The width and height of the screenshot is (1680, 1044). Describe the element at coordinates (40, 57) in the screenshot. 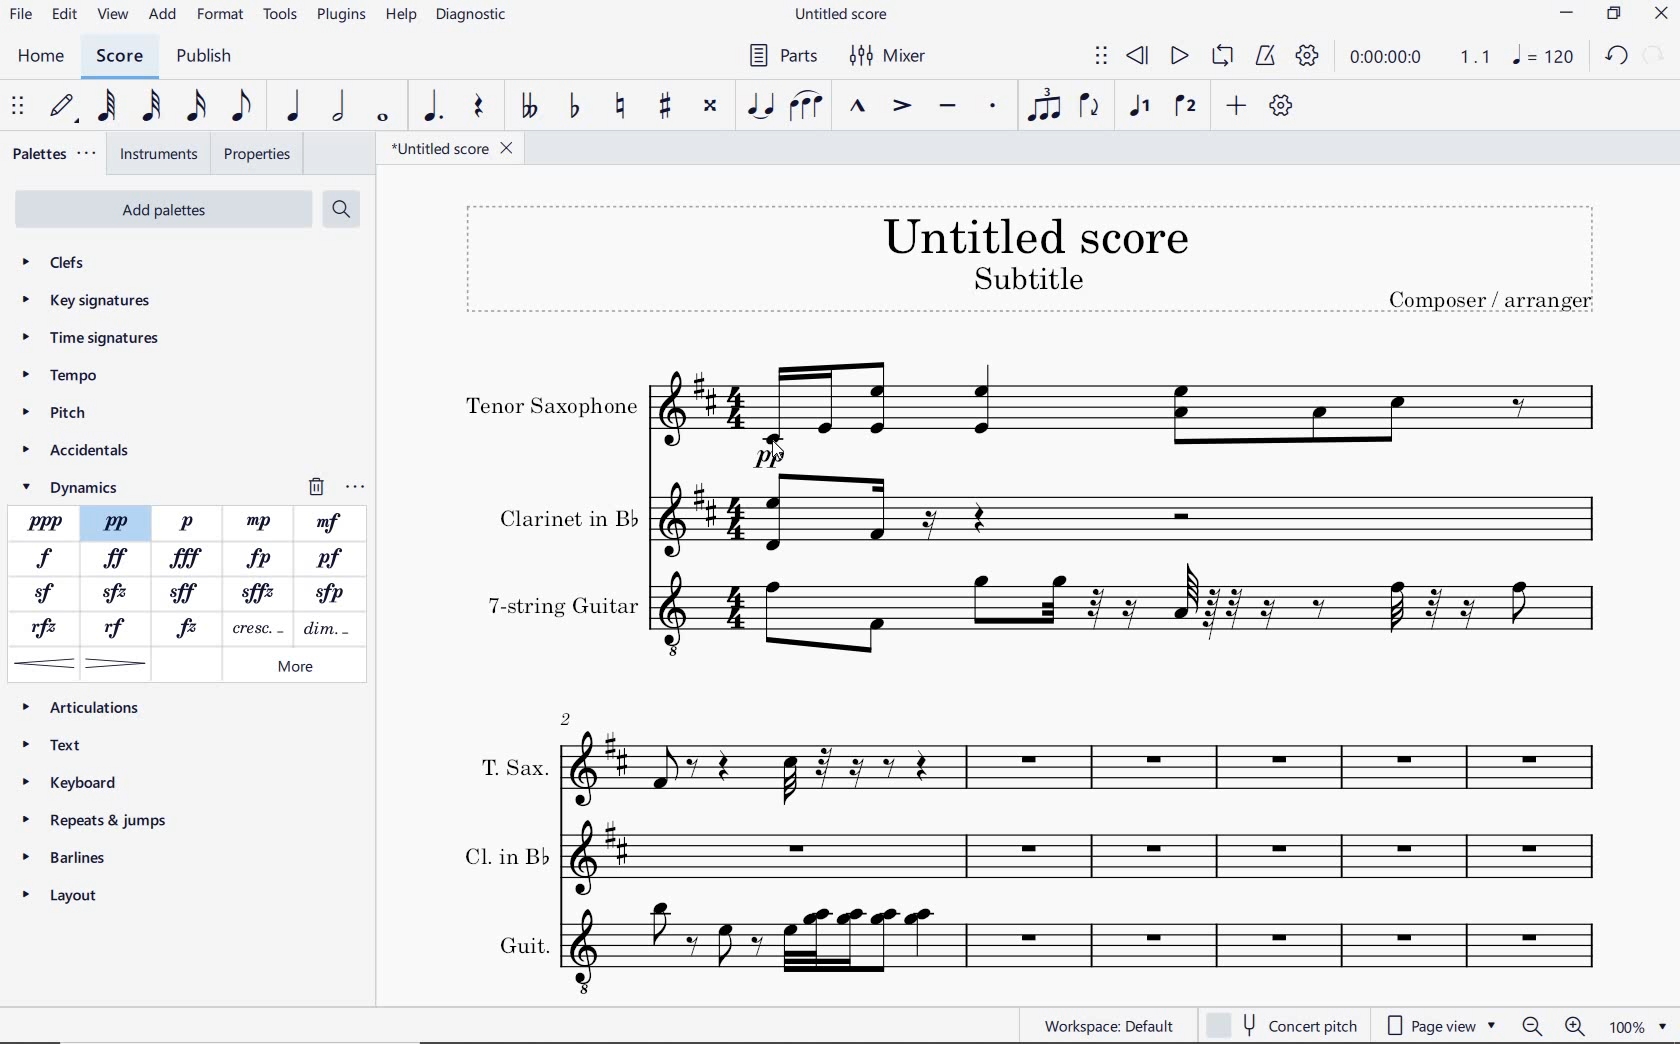

I see `home` at that location.